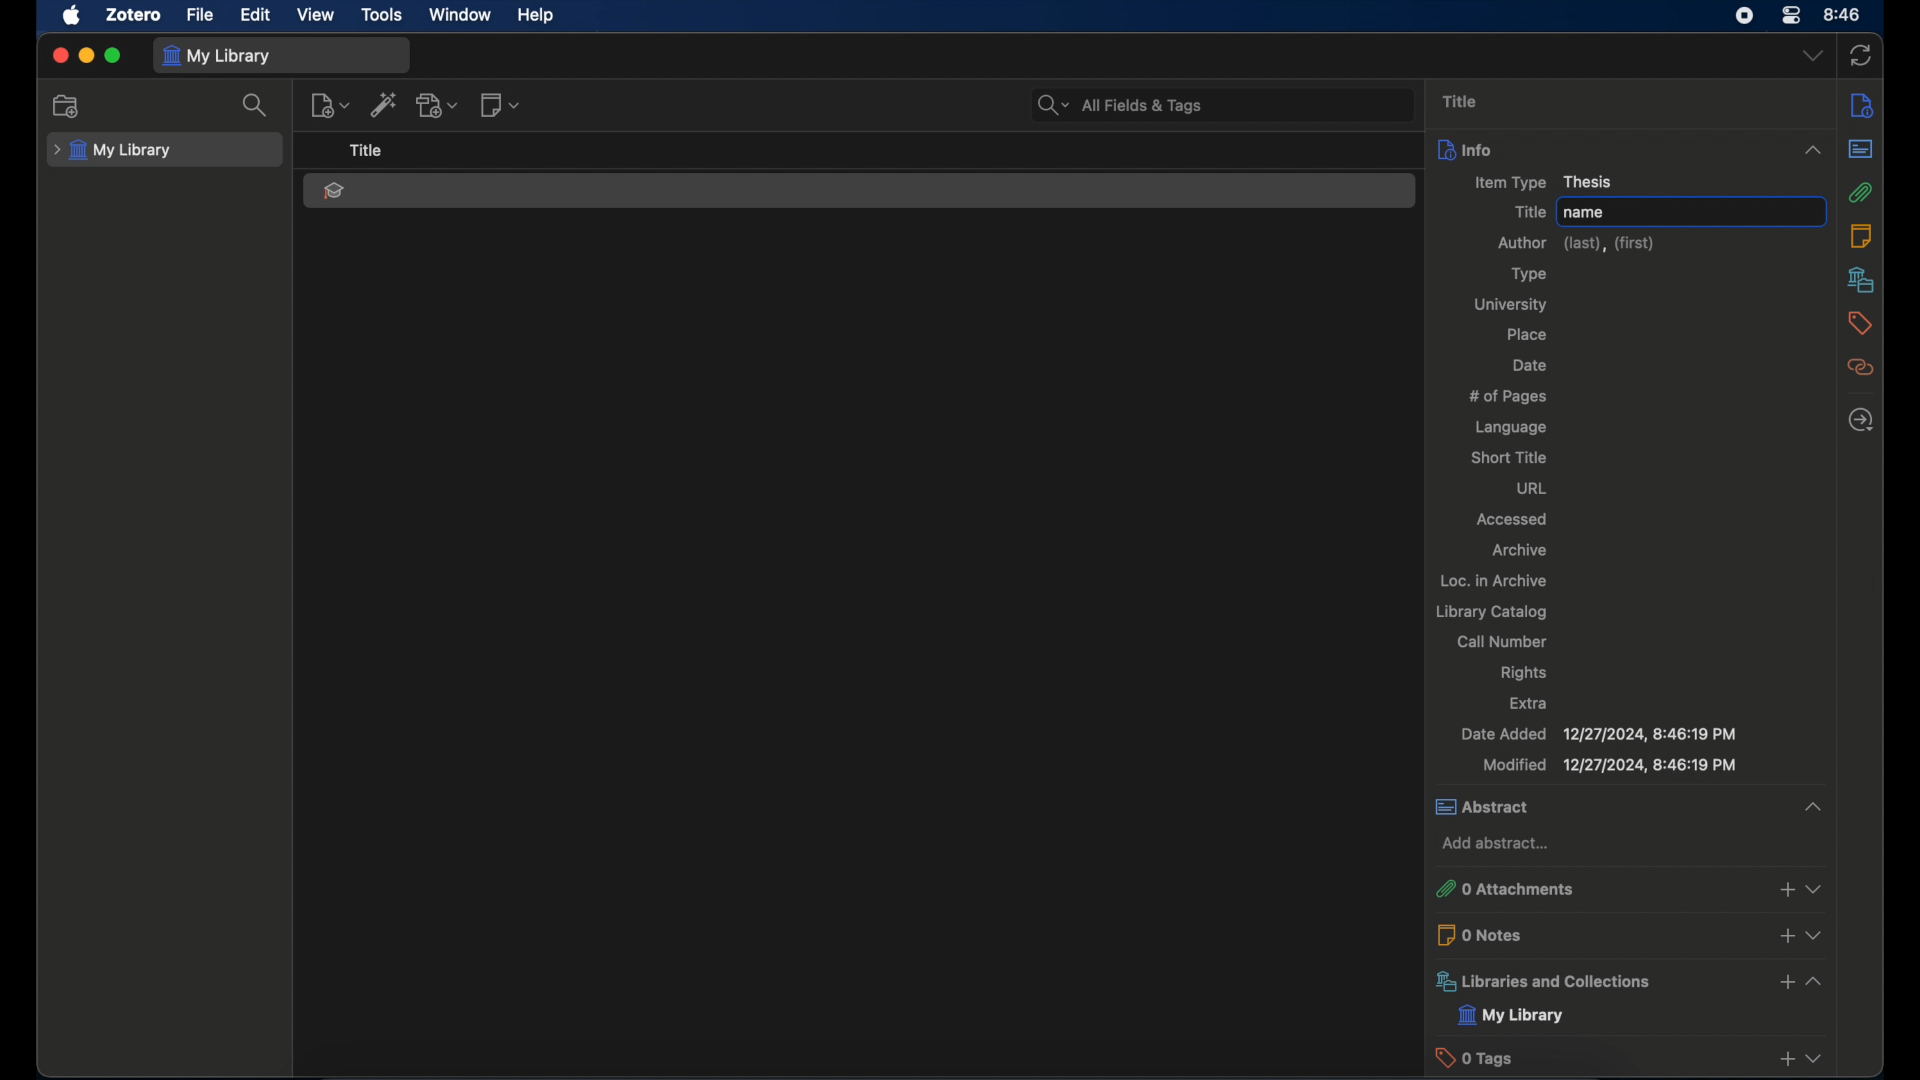 The height and width of the screenshot is (1080, 1920). What do you see at coordinates (1595, 933) in the screenshot?
I see `0 notes` at bounding box center [1595, 933].